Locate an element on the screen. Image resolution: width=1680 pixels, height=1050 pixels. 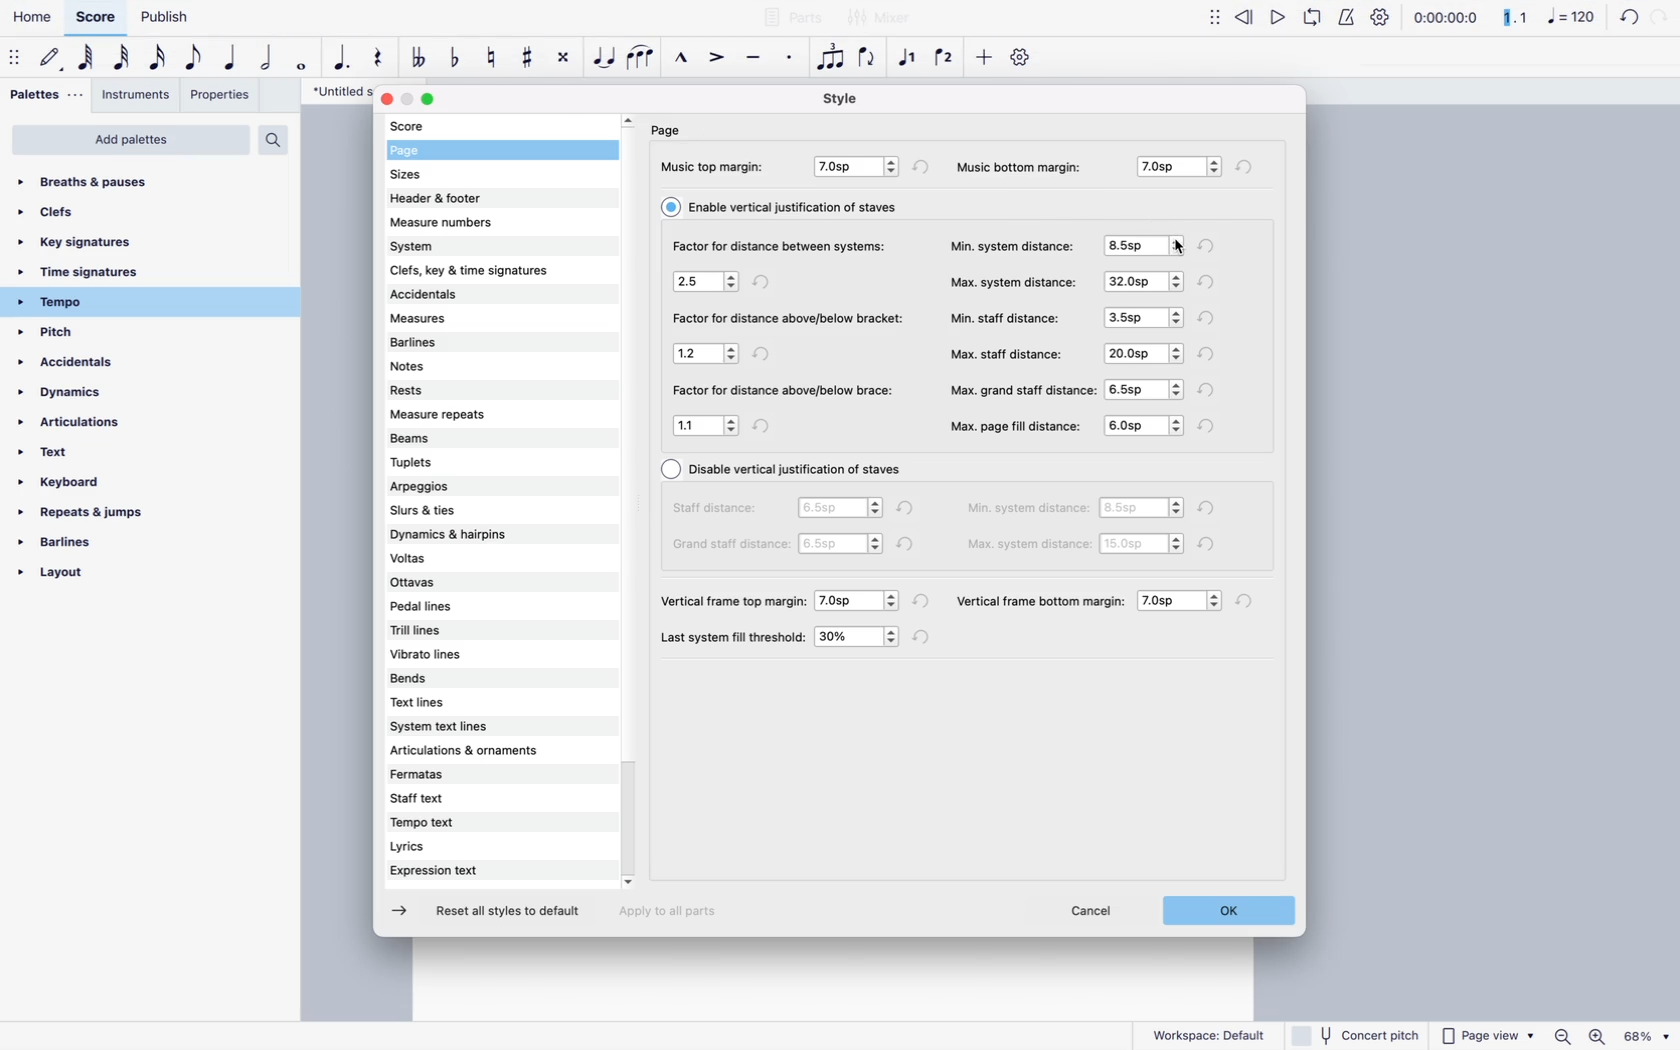
rests is located at coordinates (461, 388).